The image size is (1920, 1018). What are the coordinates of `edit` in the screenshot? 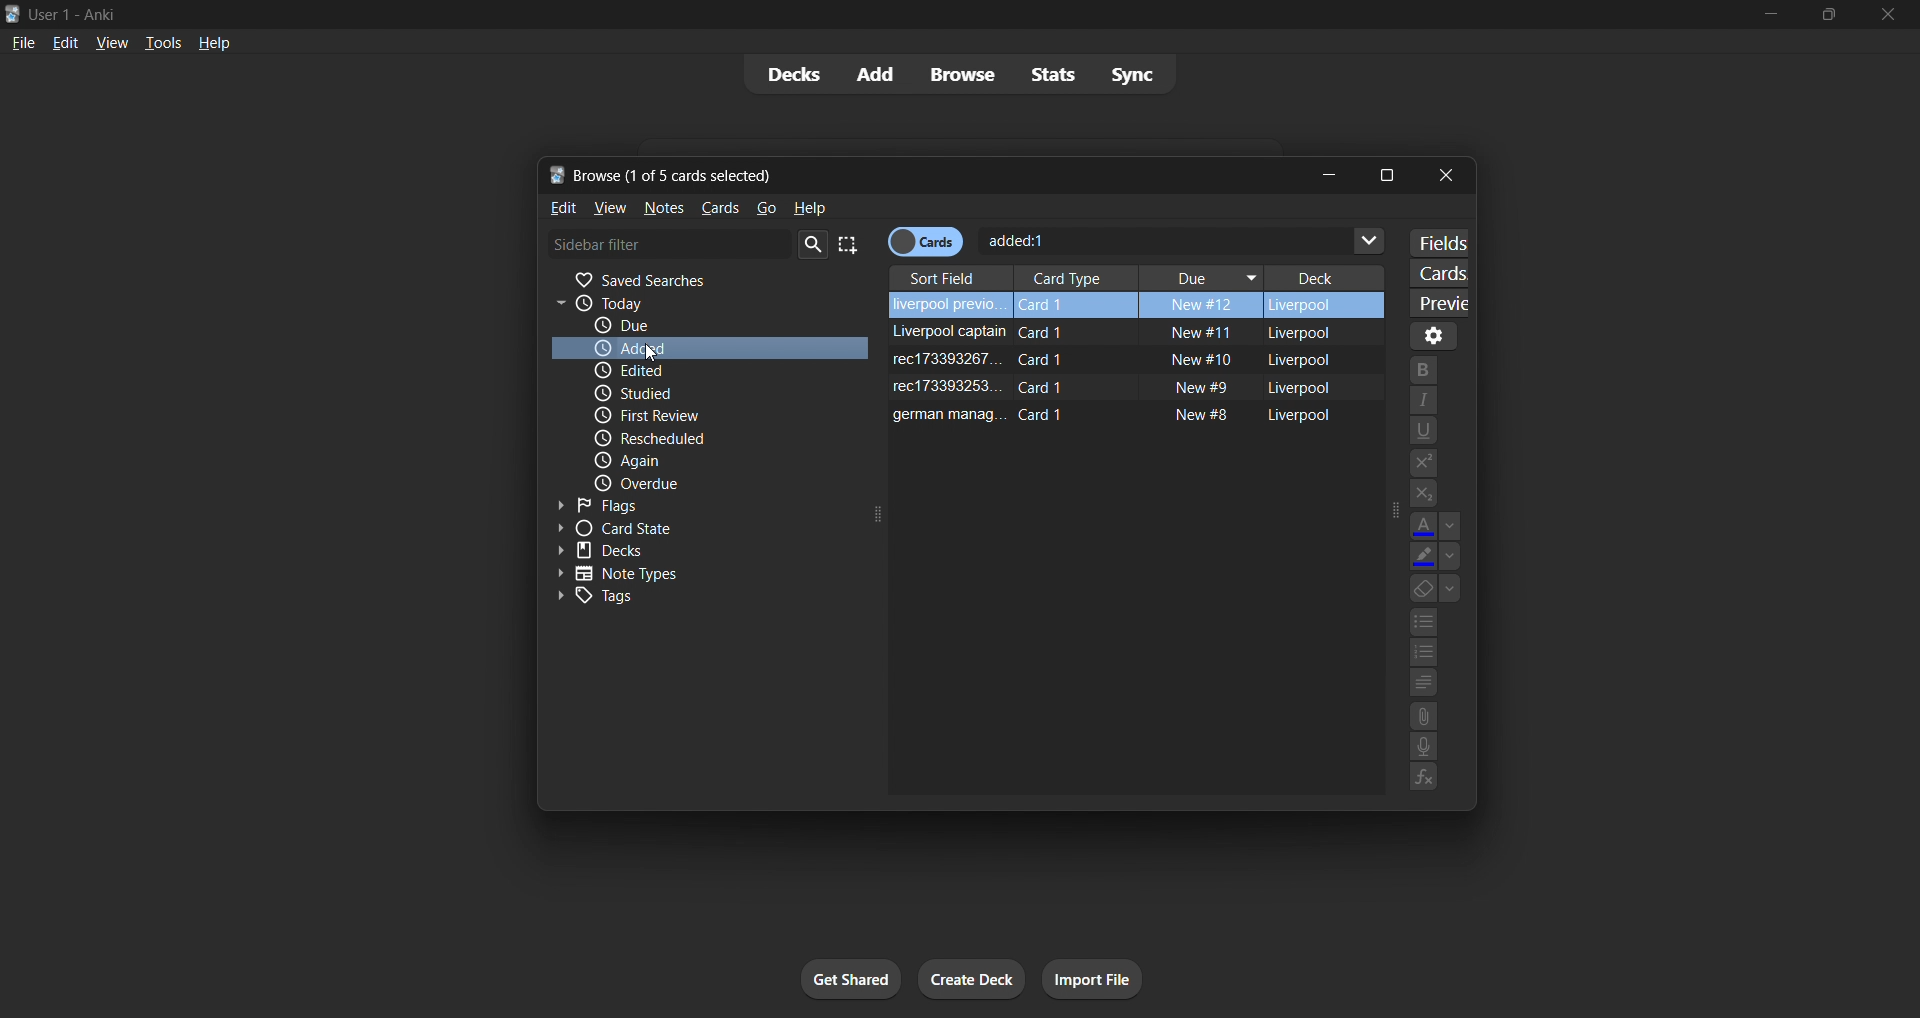 It's located at (65, 41).